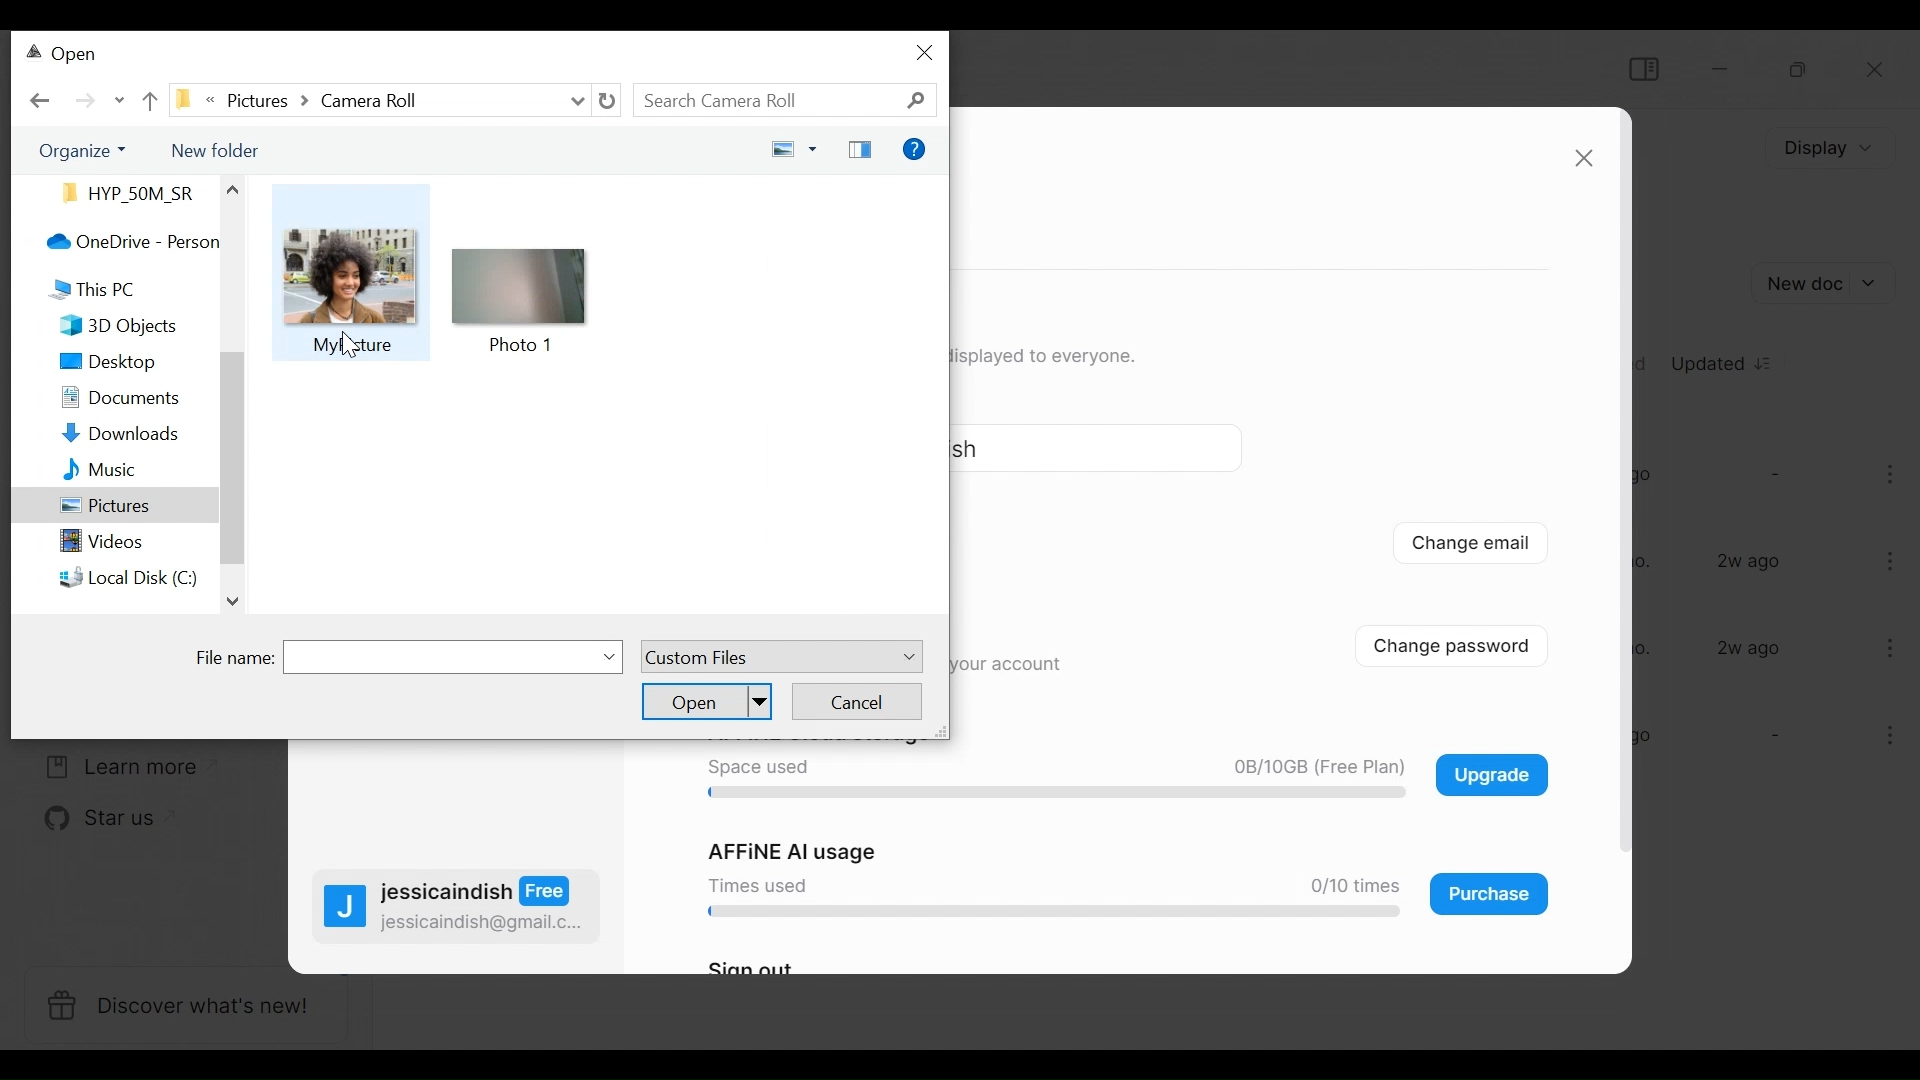 Image resolution: width=1920 pixels, height=1080 pixels. Describe the element at coordinates (238, 603) in the screenshot. I see `down` at that location.